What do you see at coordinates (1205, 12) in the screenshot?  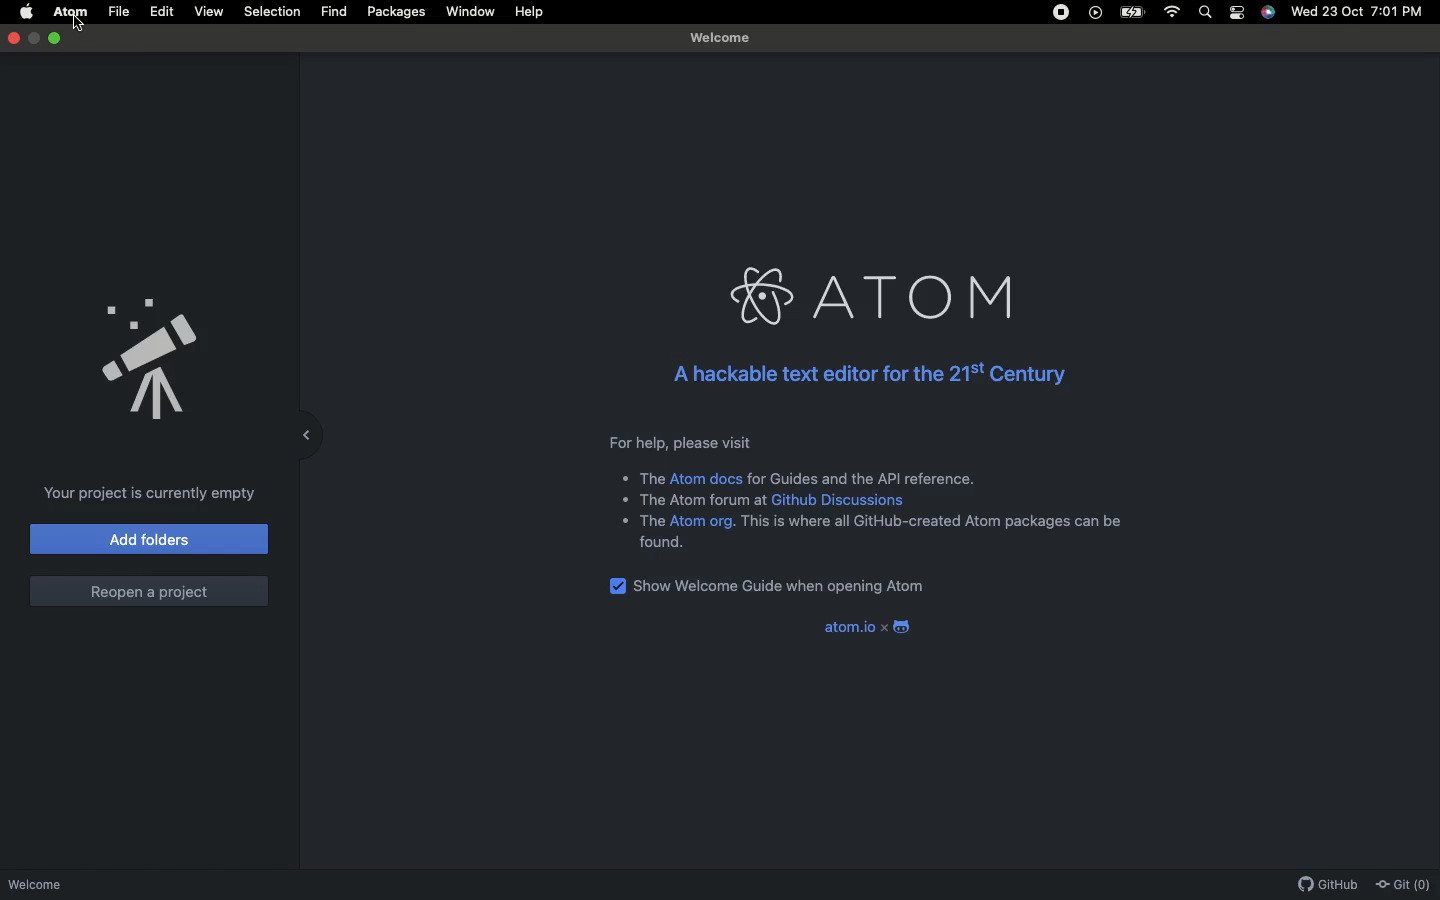 I see `Search` at bounding box center [1205, 12].